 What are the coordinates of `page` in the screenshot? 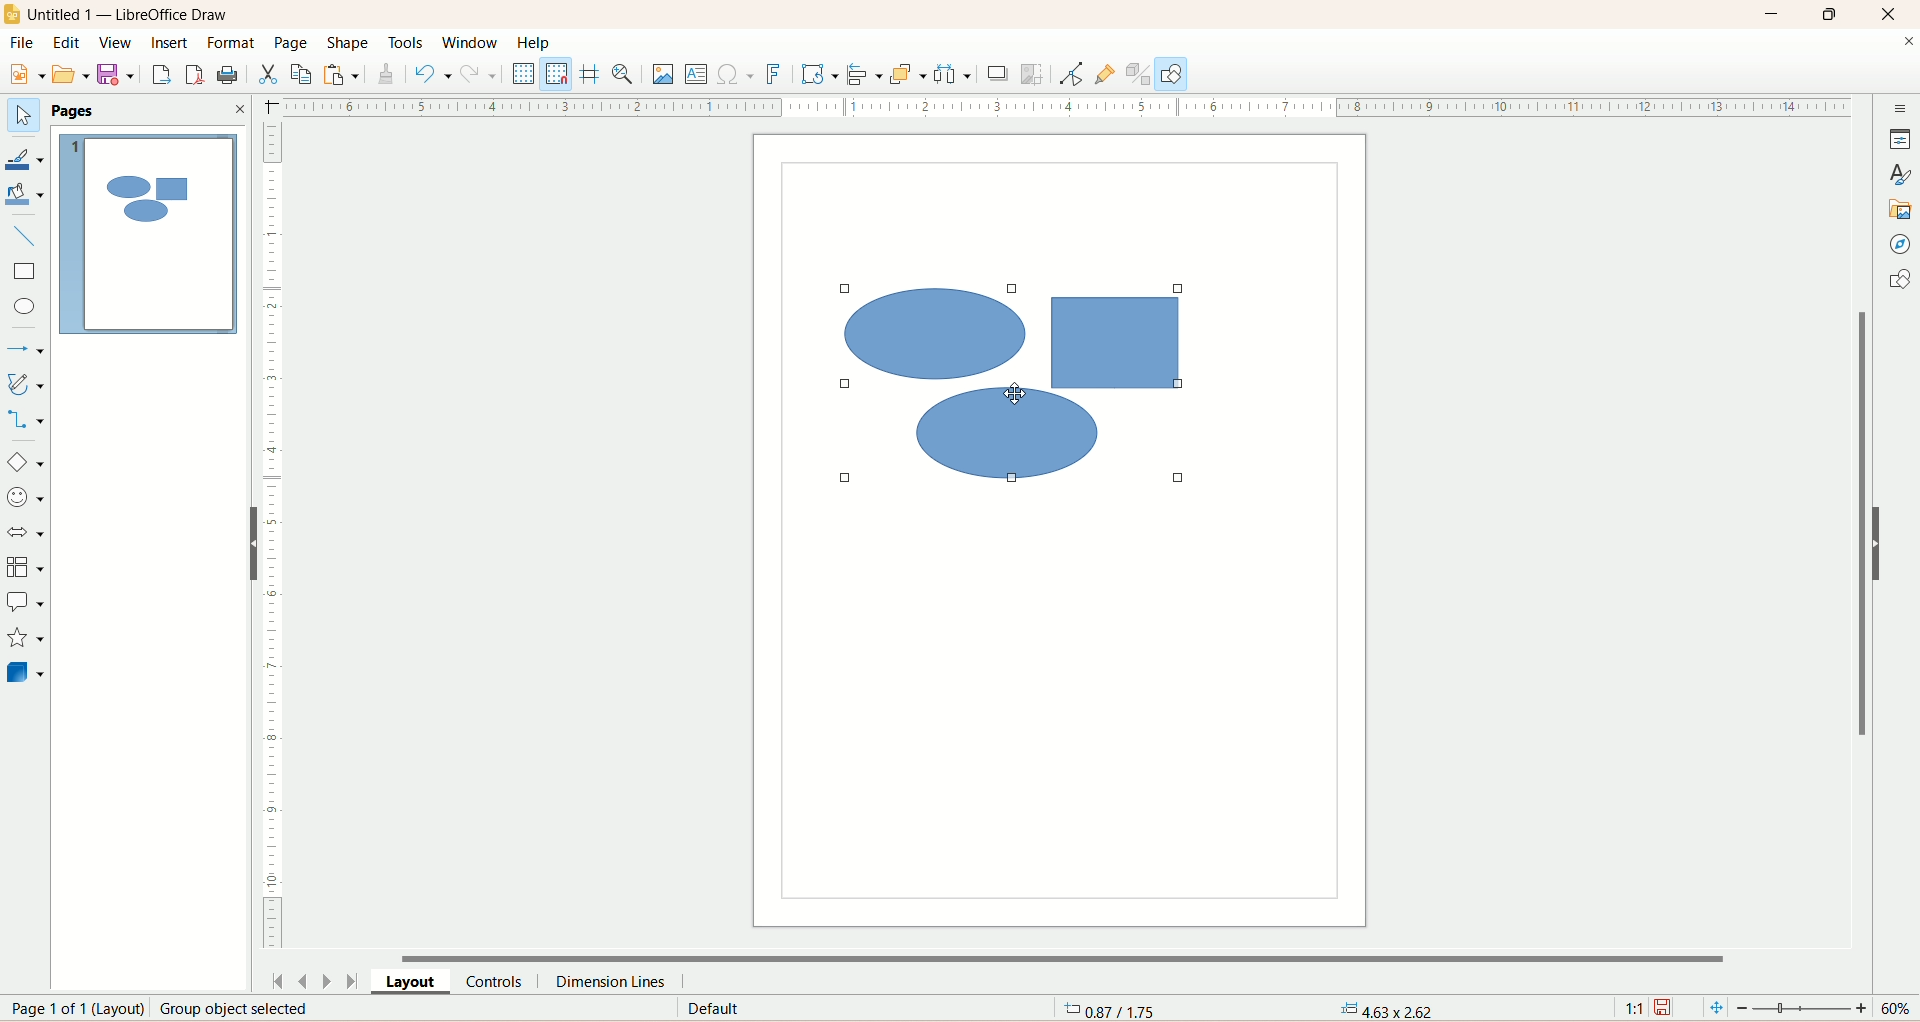 It's located at (67, 1010).